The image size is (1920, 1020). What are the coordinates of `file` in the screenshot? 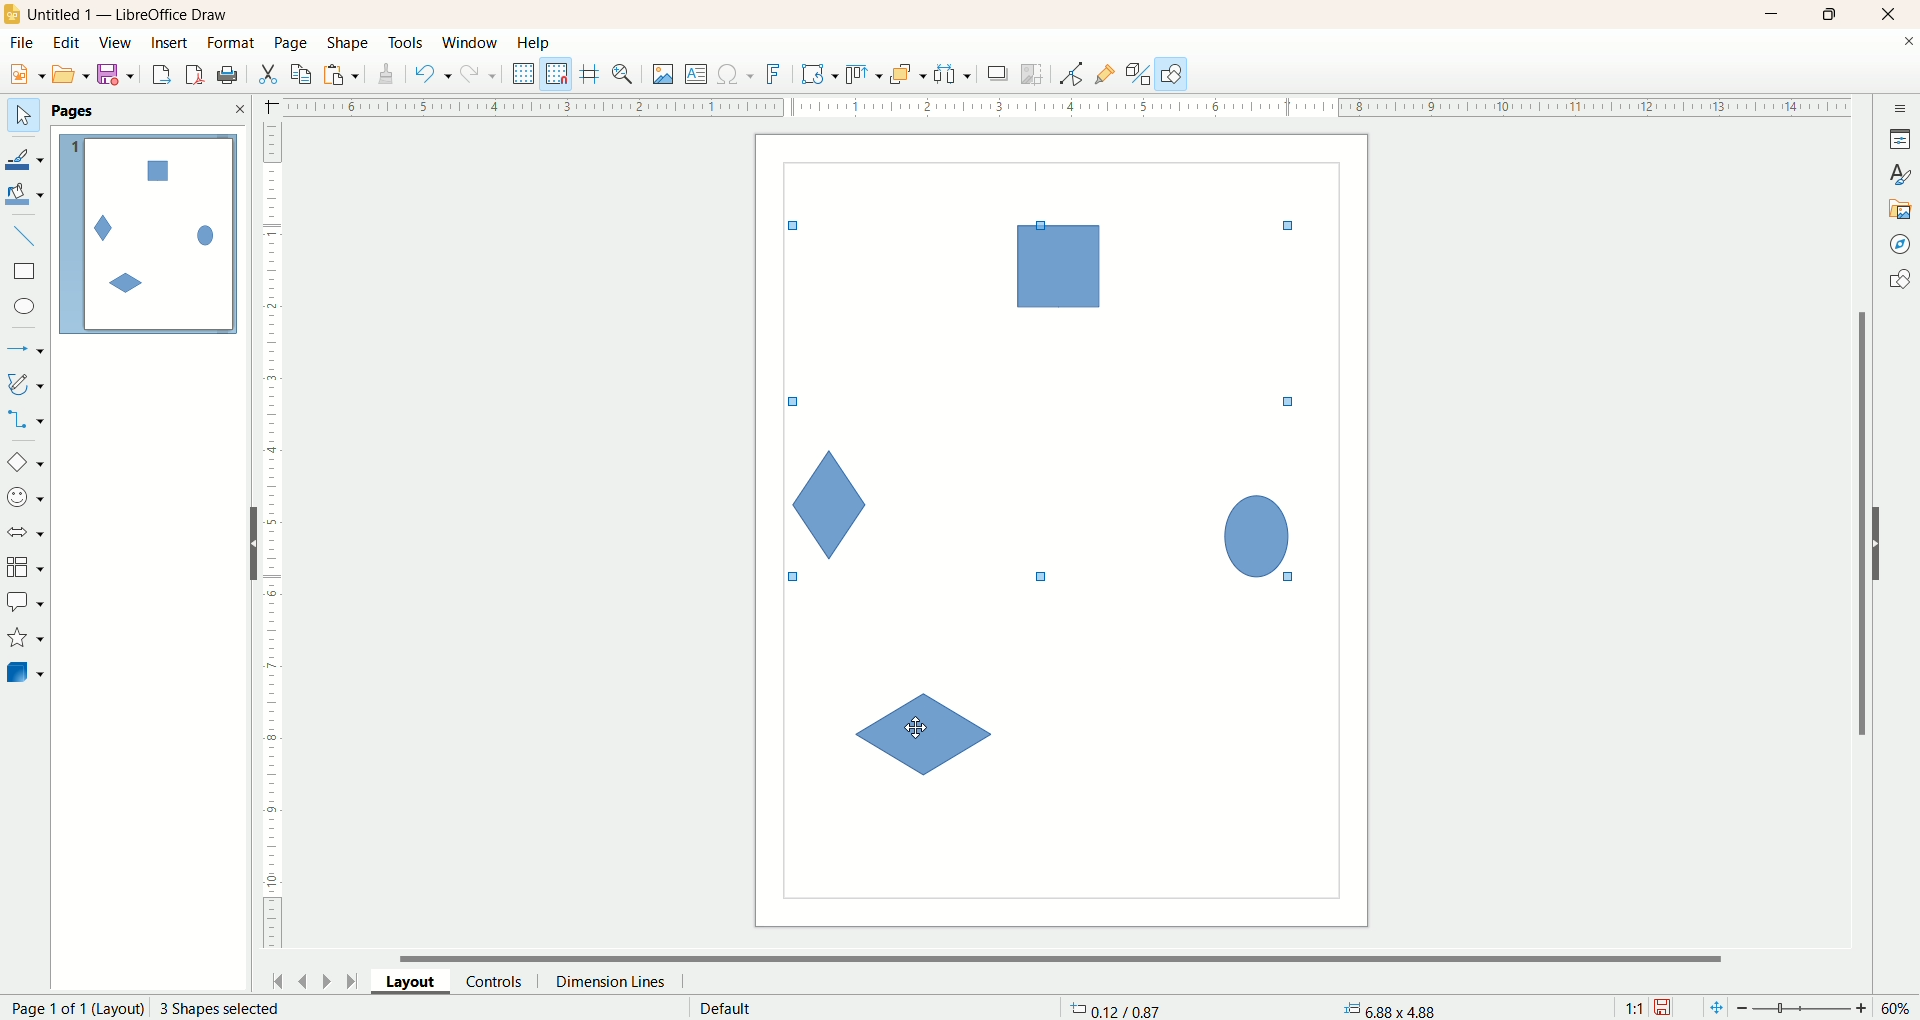 It's located at (25, 43).